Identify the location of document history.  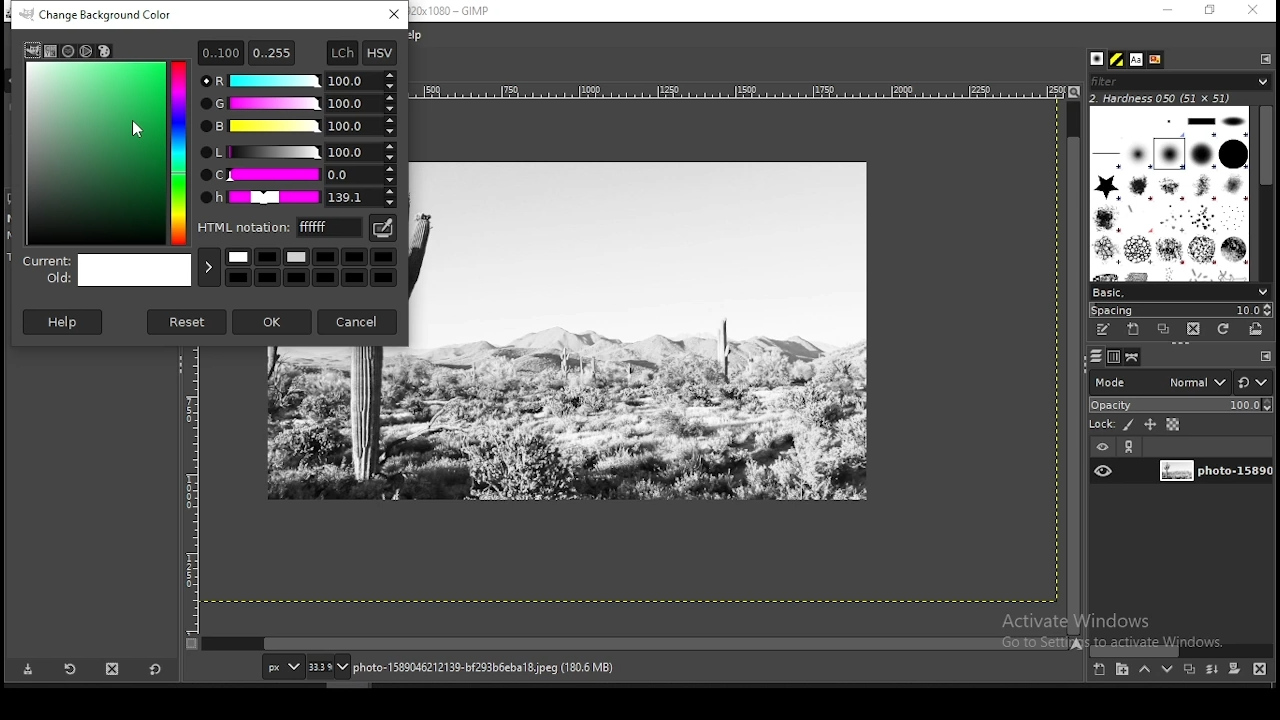
(1156, 60).